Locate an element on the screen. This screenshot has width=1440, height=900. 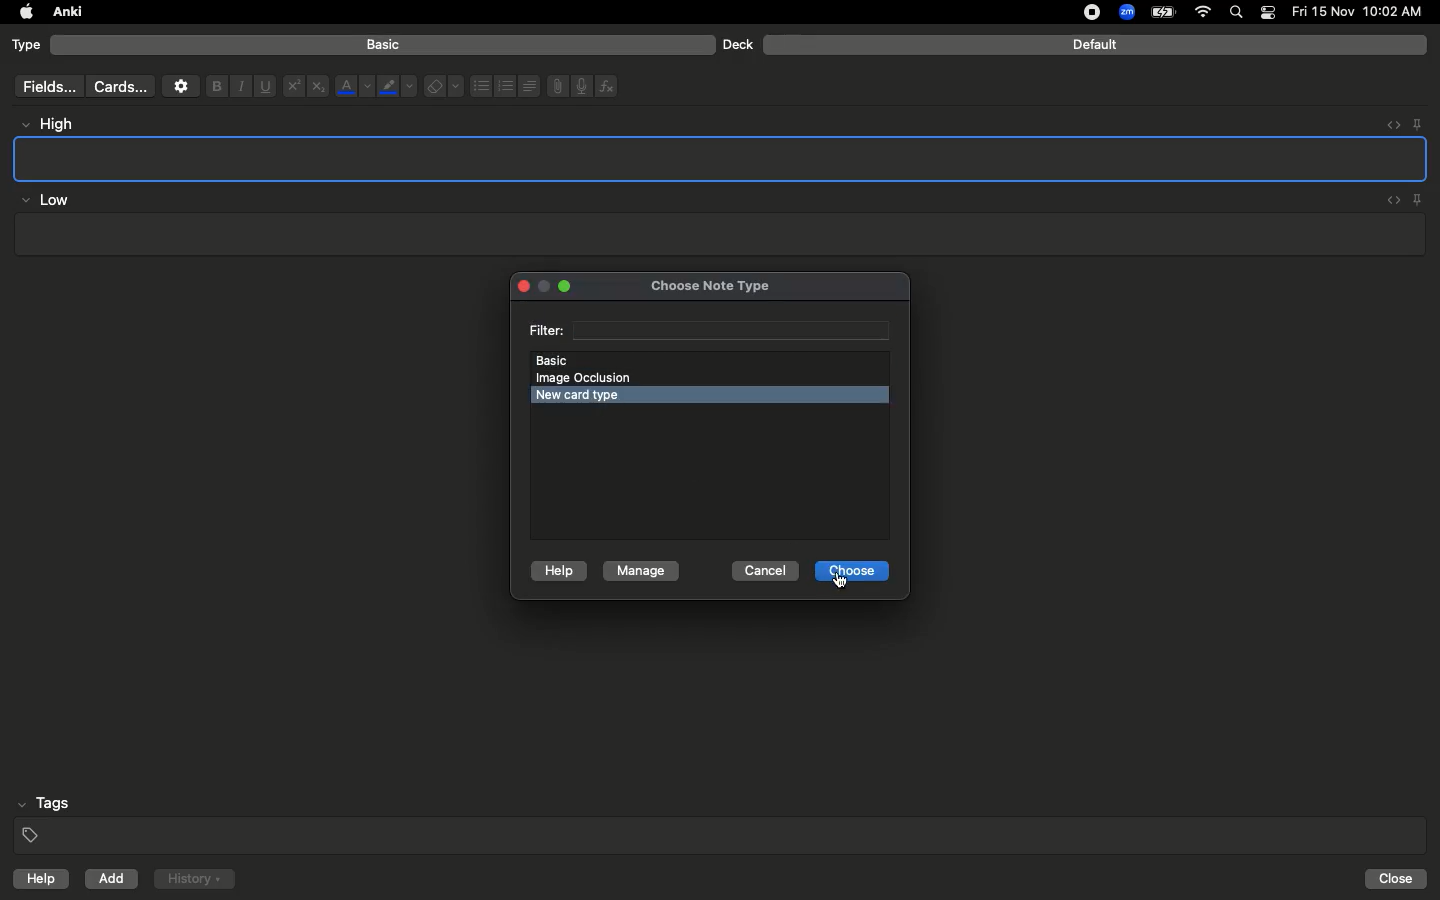
Bold is located at coordinates (215, 85).